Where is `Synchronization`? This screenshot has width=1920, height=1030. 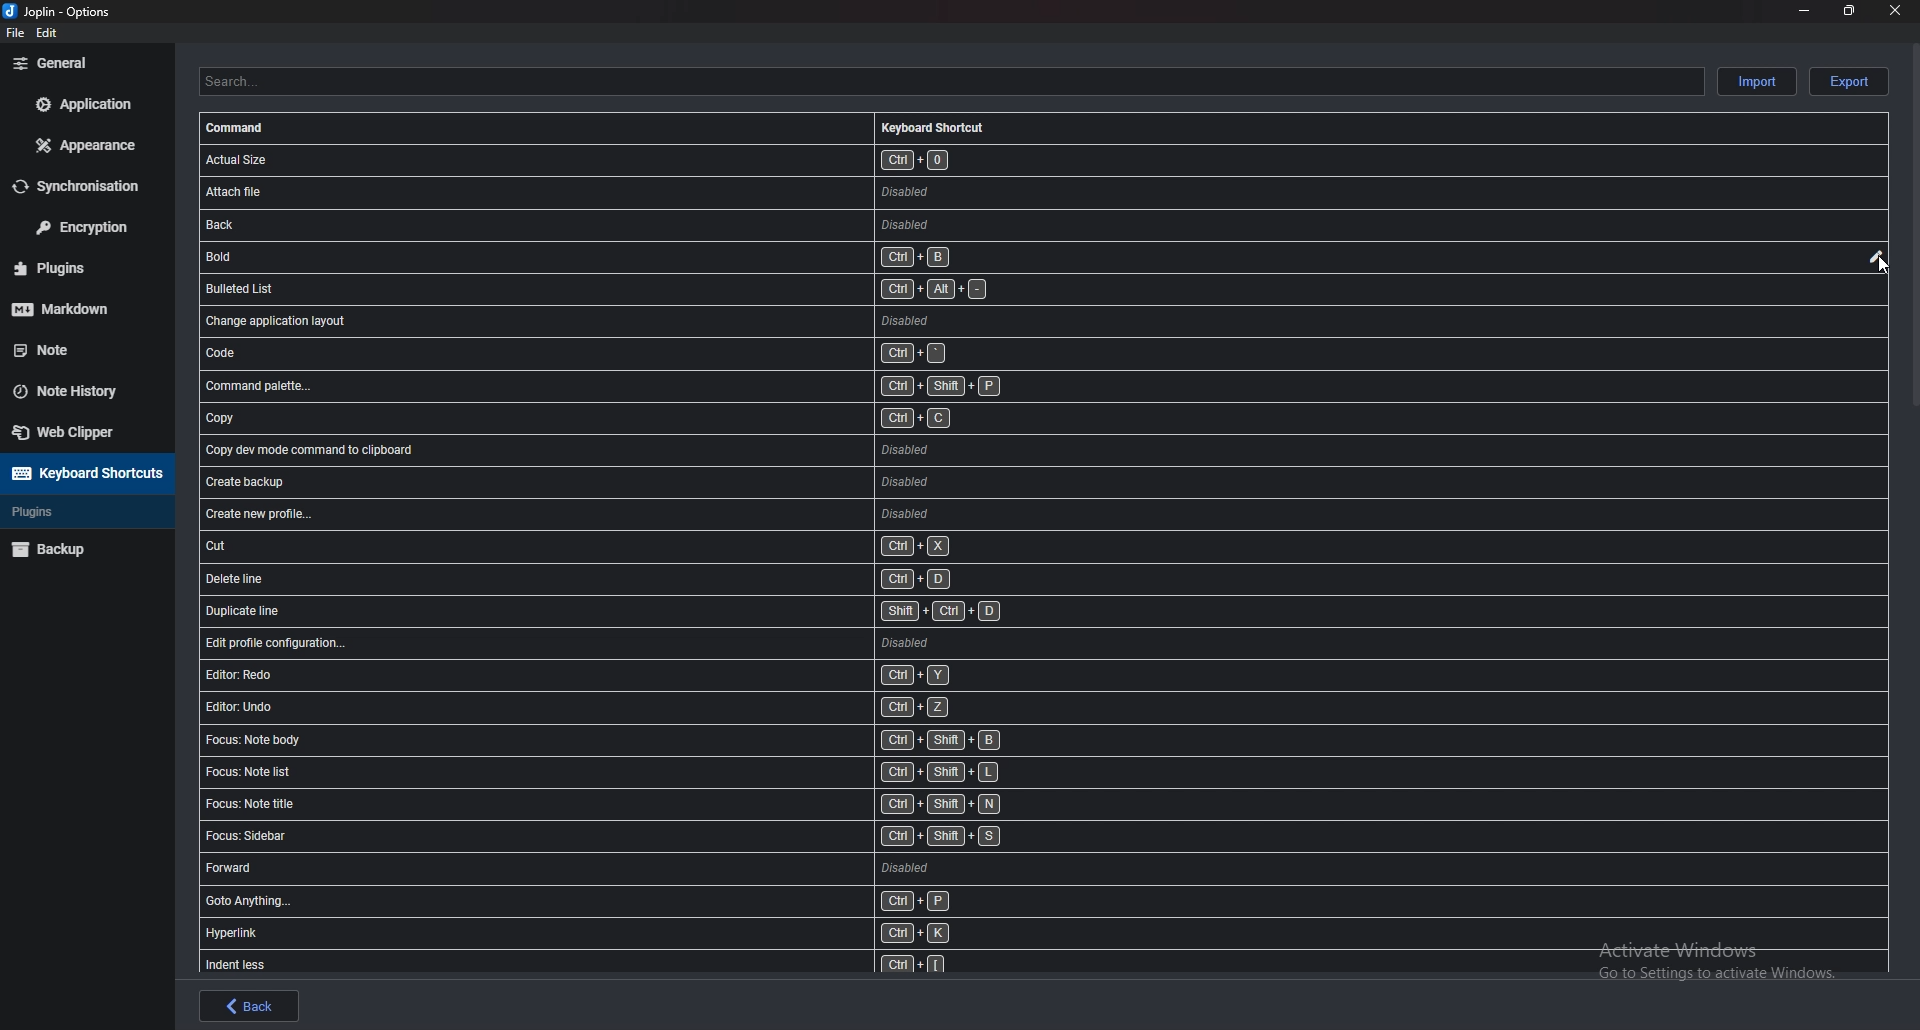 Synchronization is located at coordinates (86, 186).